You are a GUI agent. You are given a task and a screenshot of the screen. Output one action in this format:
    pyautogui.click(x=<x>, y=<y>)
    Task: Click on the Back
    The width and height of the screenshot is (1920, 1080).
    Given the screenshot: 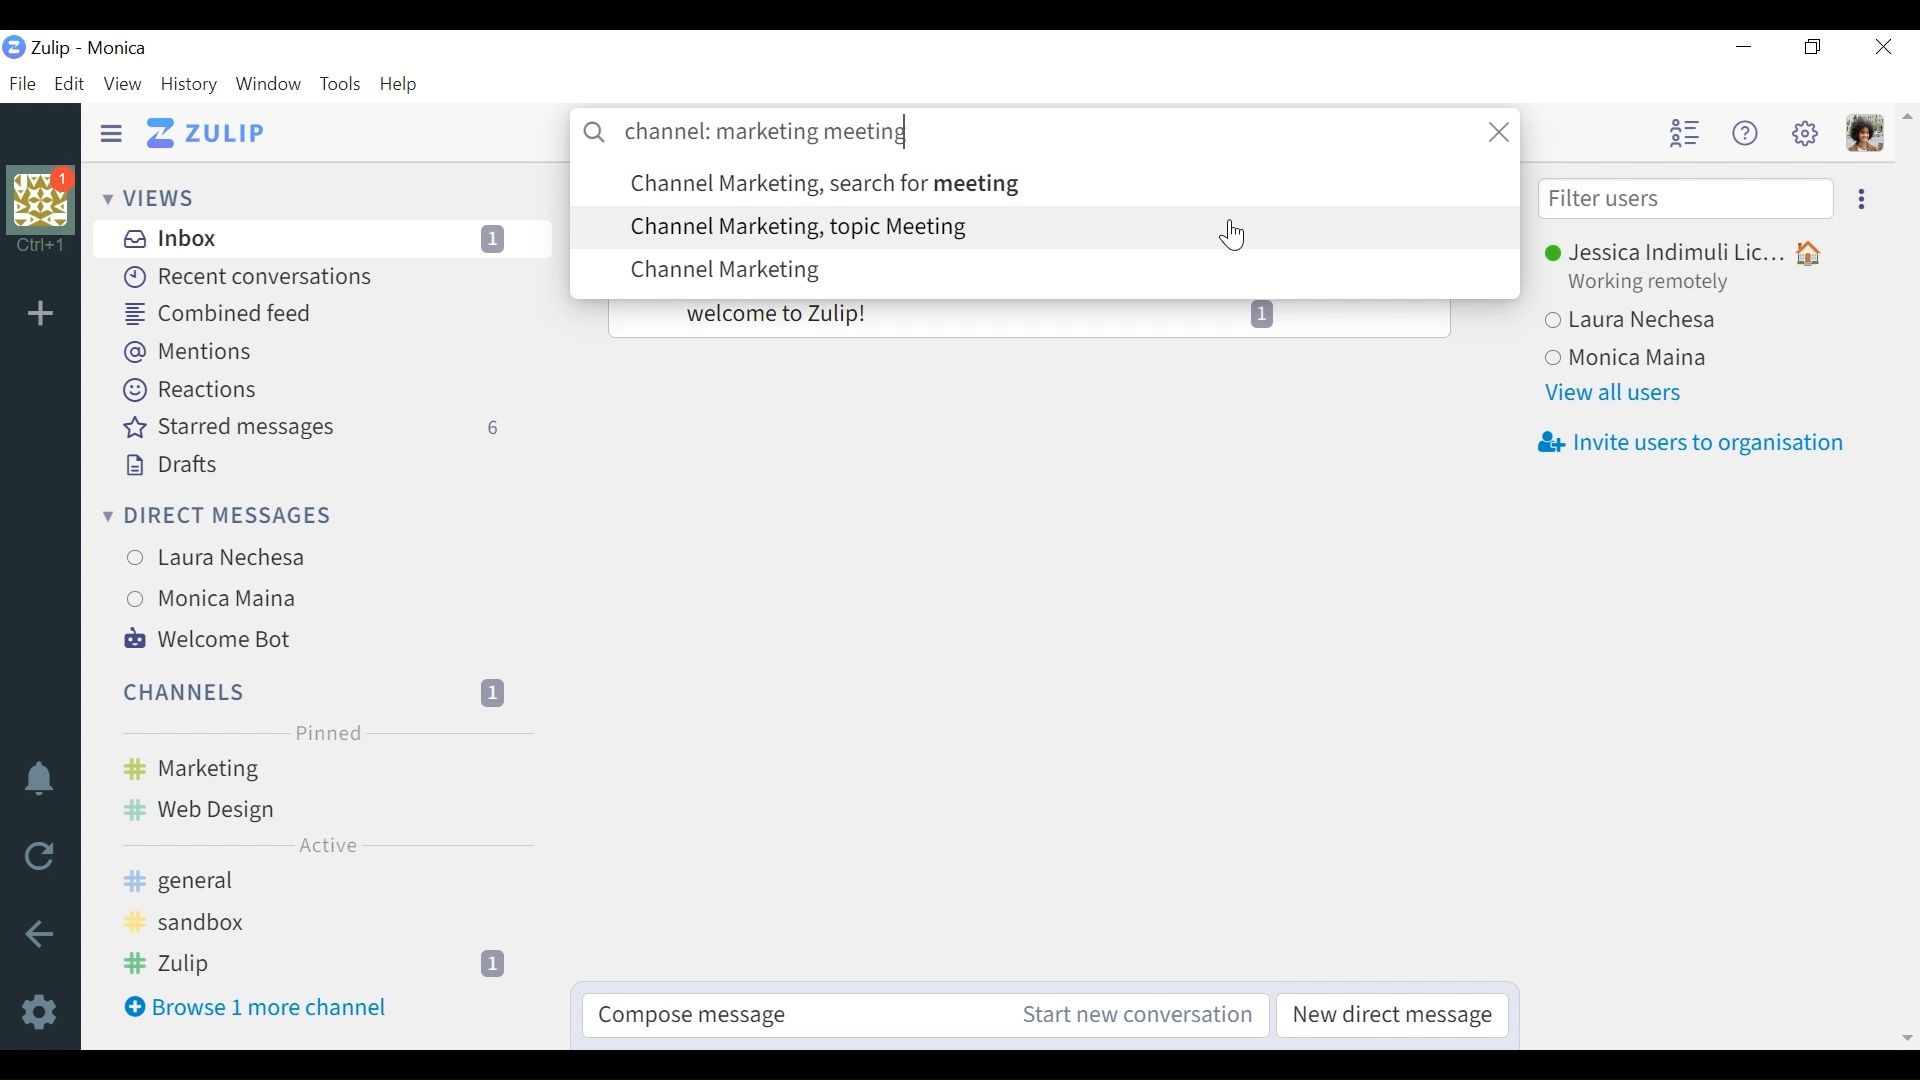 What is the action you would take?
    pyautogui.click(x=37, y=931)
    